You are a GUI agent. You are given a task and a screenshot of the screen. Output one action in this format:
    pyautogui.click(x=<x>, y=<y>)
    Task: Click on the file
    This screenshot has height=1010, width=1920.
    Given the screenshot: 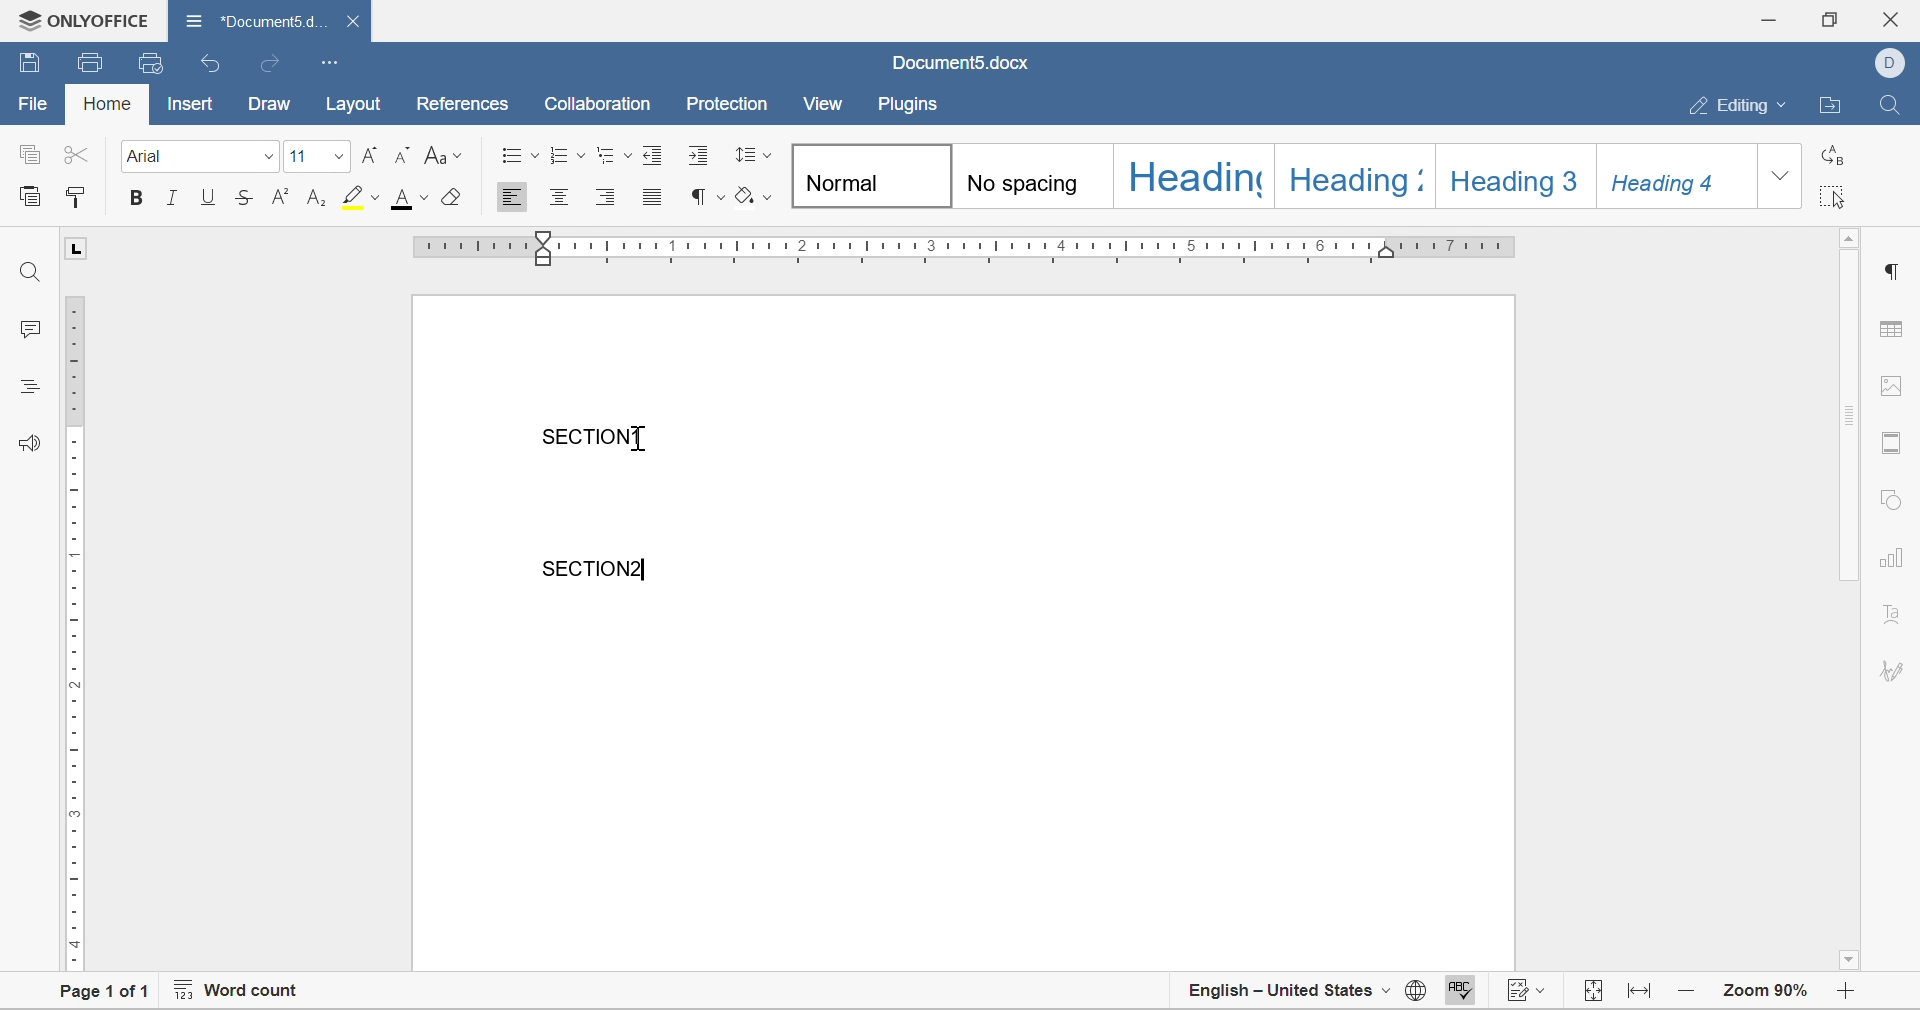 What is the action you would take?
    pyautogui.click(x=31, y=104)
    